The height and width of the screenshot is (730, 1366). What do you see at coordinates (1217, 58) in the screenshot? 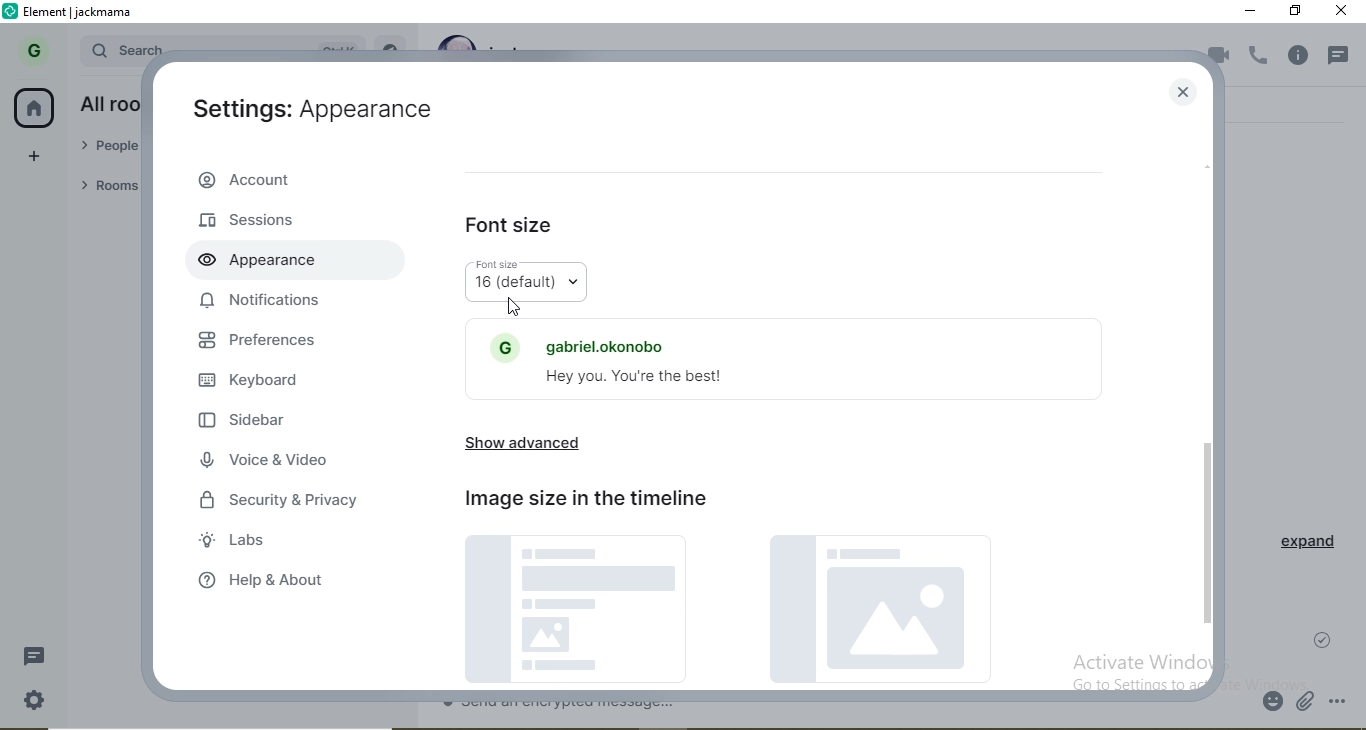
I see `video call` at bounding box center [1217, 58].